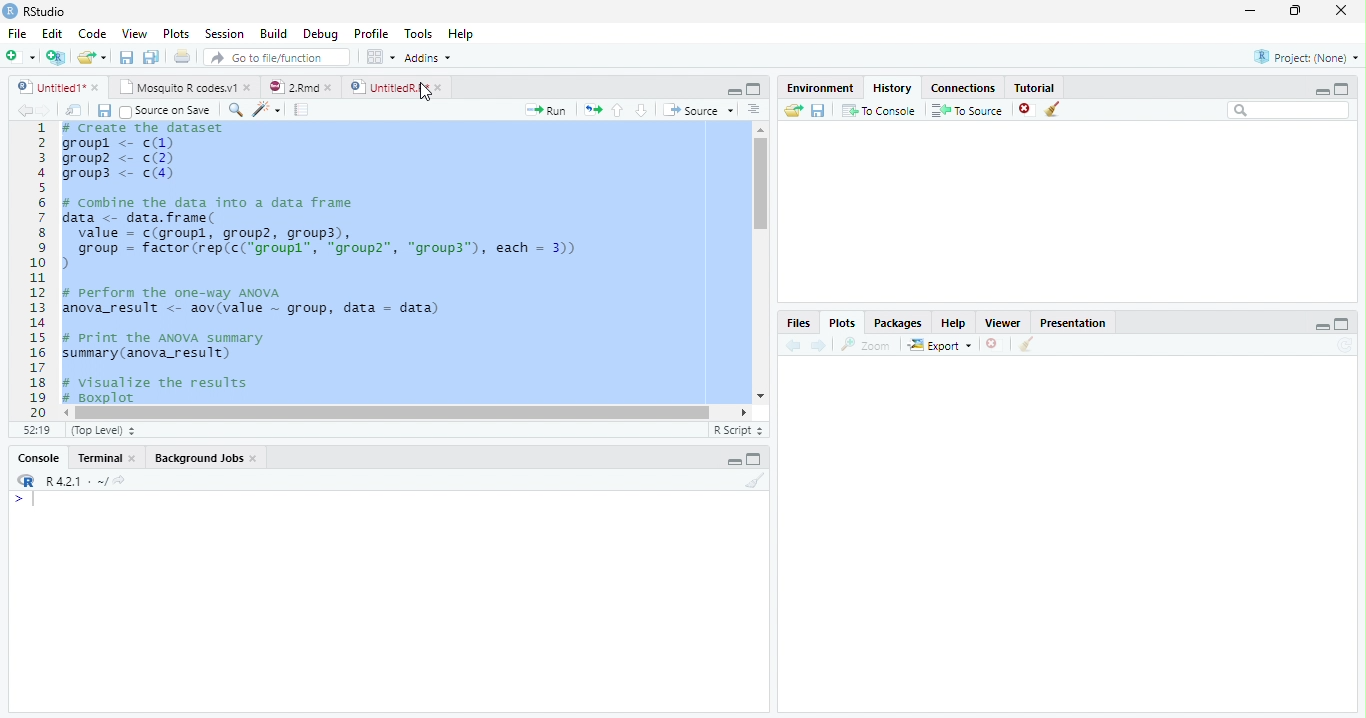  I want to click on Profile, so click(370, 34).